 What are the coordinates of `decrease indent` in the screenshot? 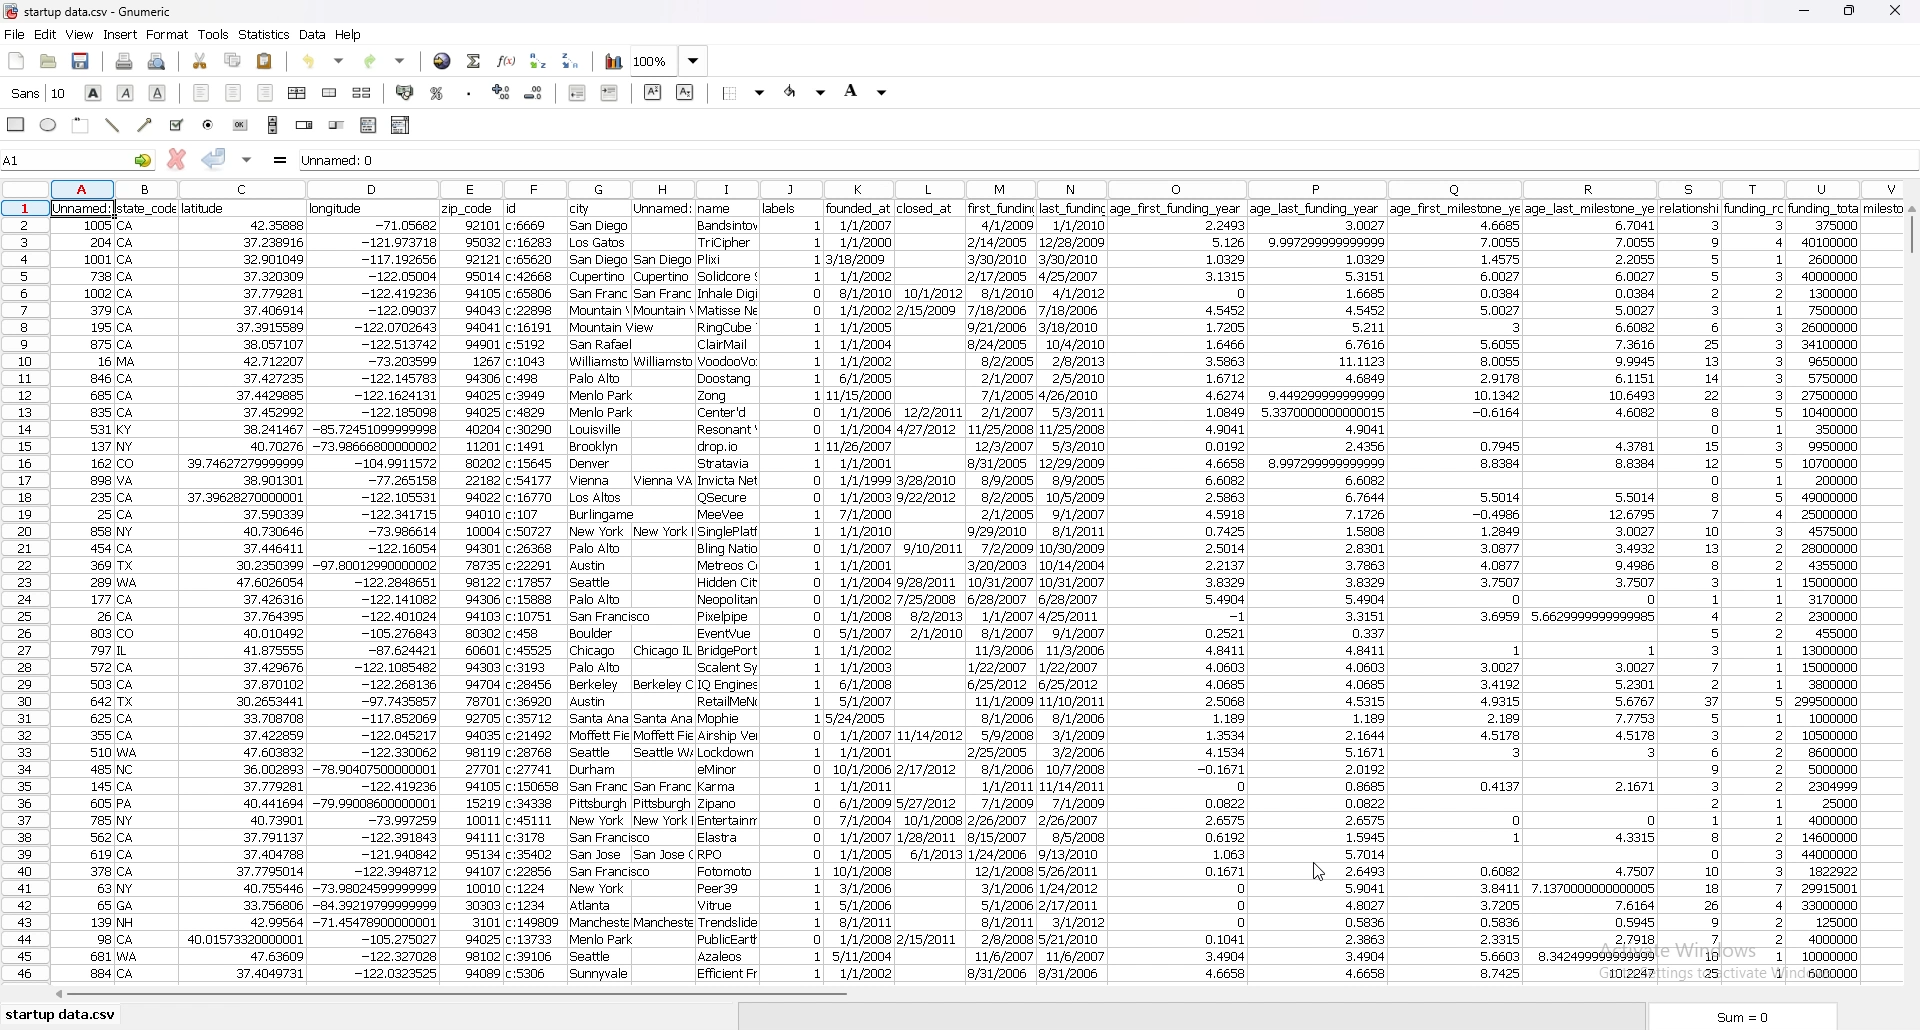 It's located at (580, 92).